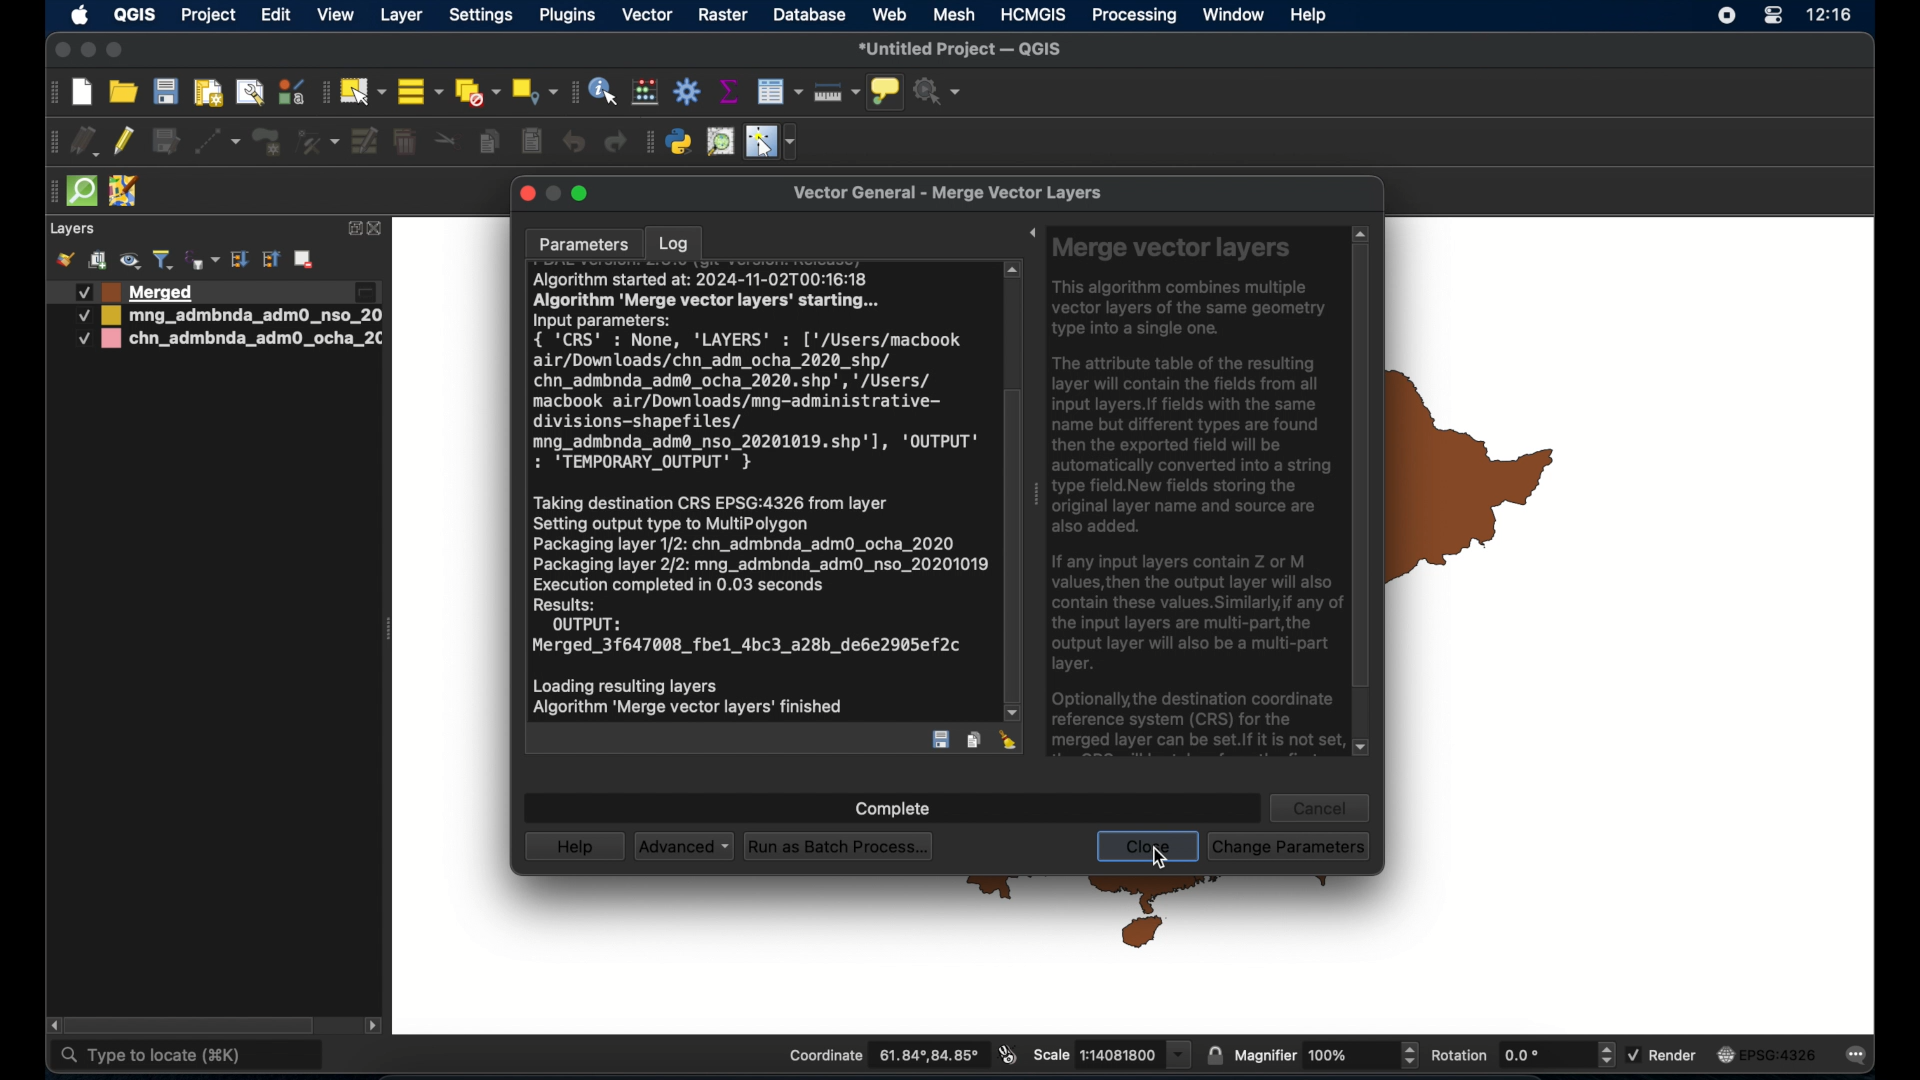 This screenshot has width=1920, height=1080. Describe the element at coordinates (1363, 749) in the screenshot. I see `scroll down arrow` at that location.